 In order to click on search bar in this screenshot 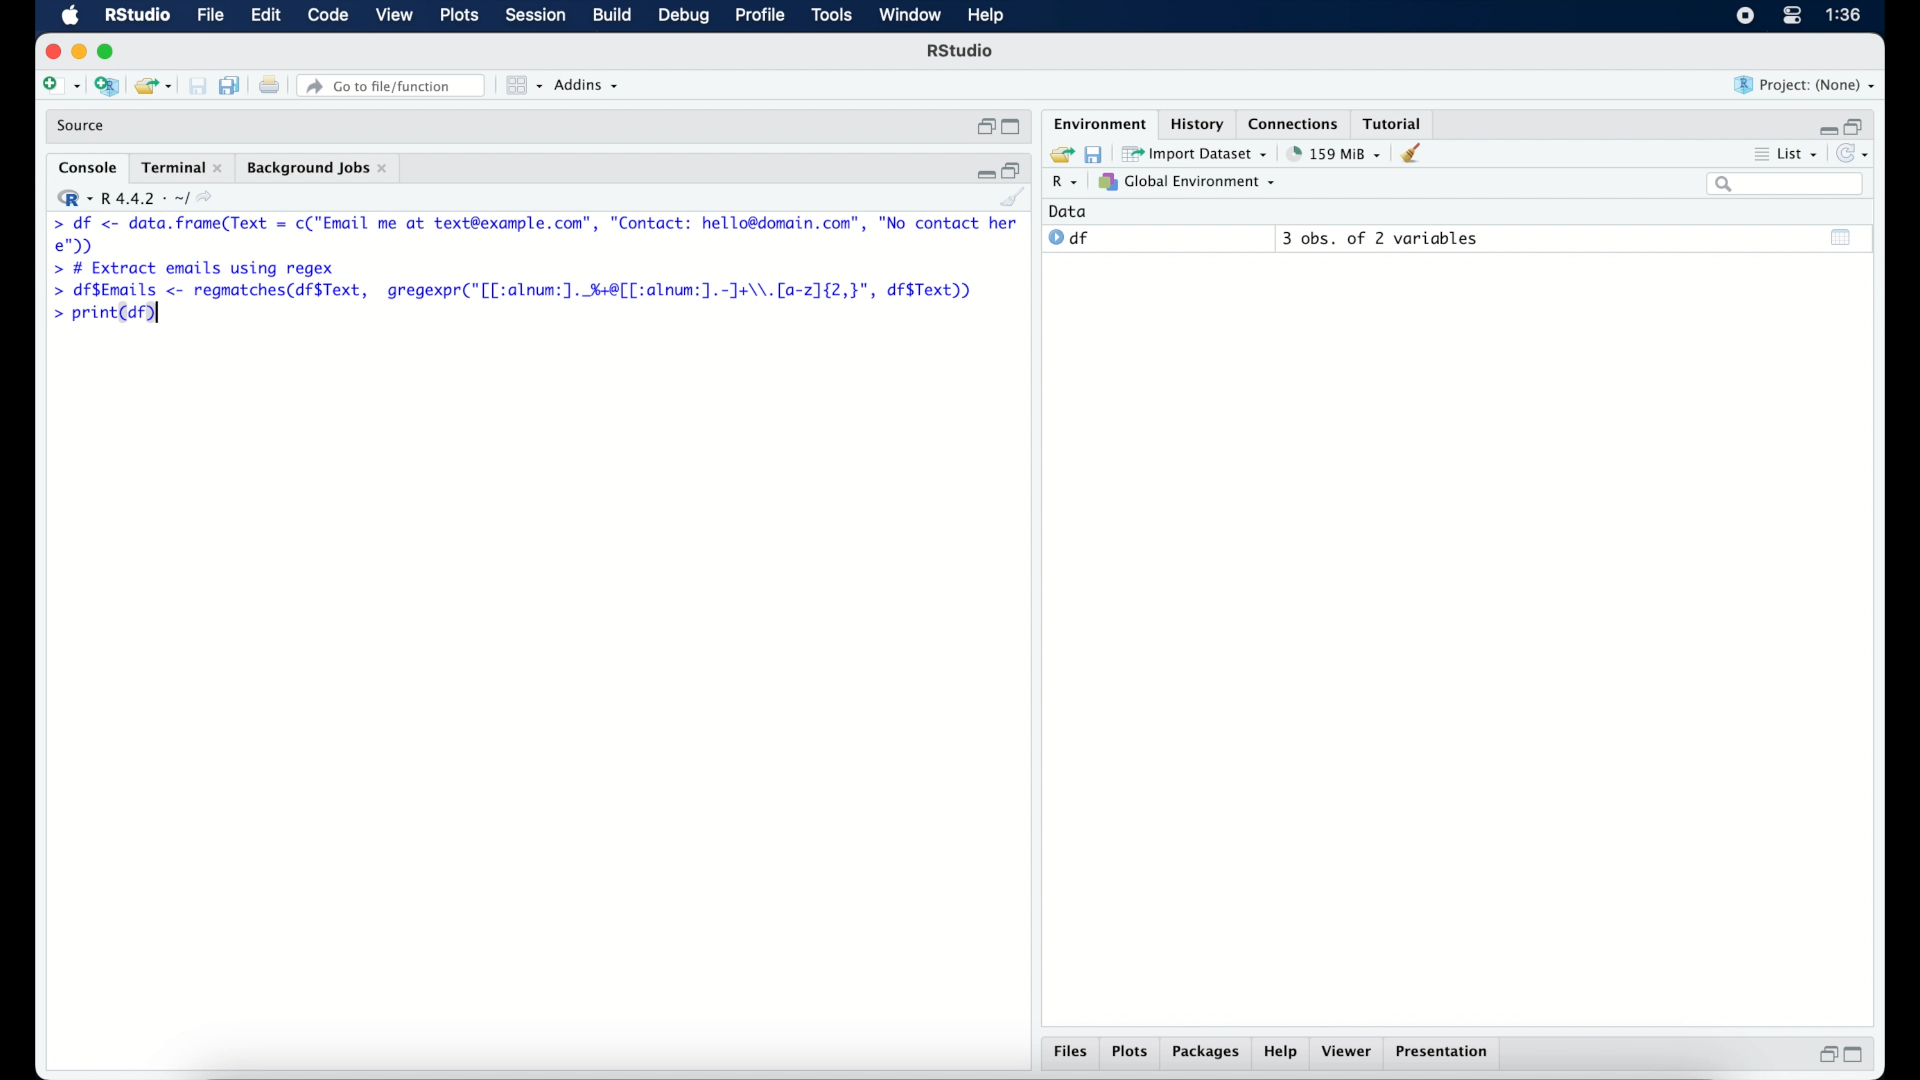, I will do `click(1787, 185)`.